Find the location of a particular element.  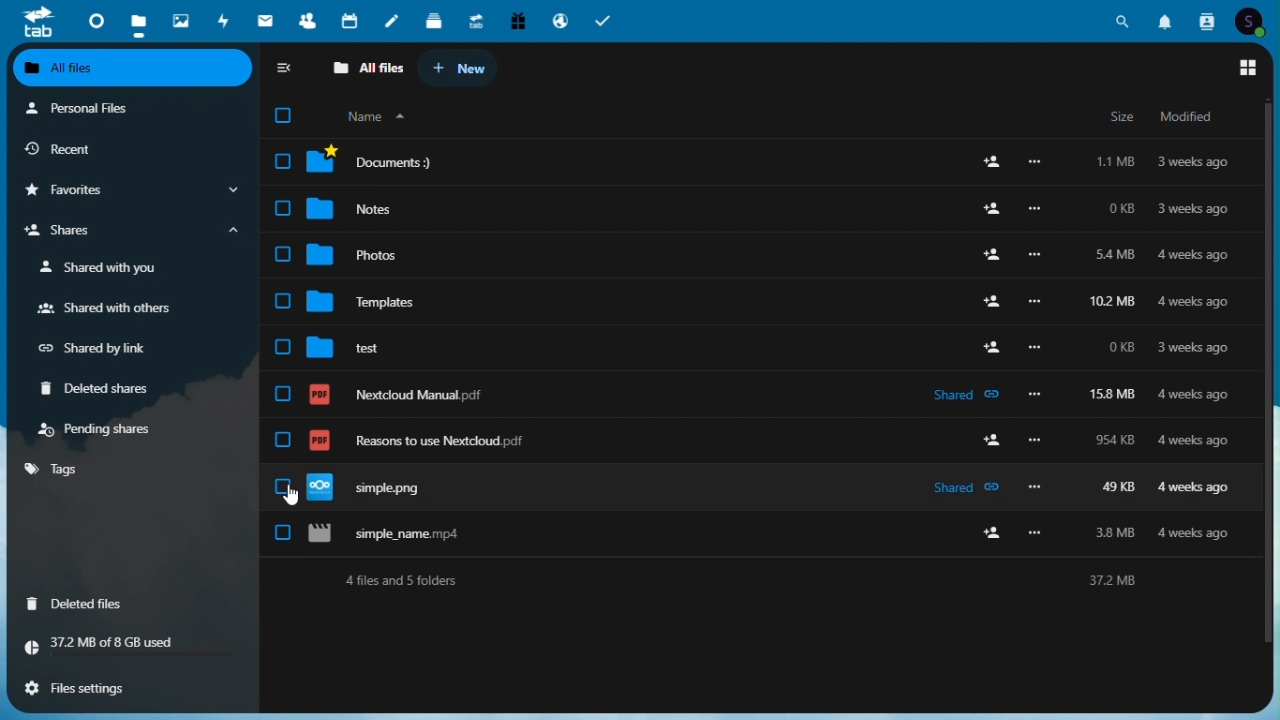

size is located at coordinates (1121, 117).